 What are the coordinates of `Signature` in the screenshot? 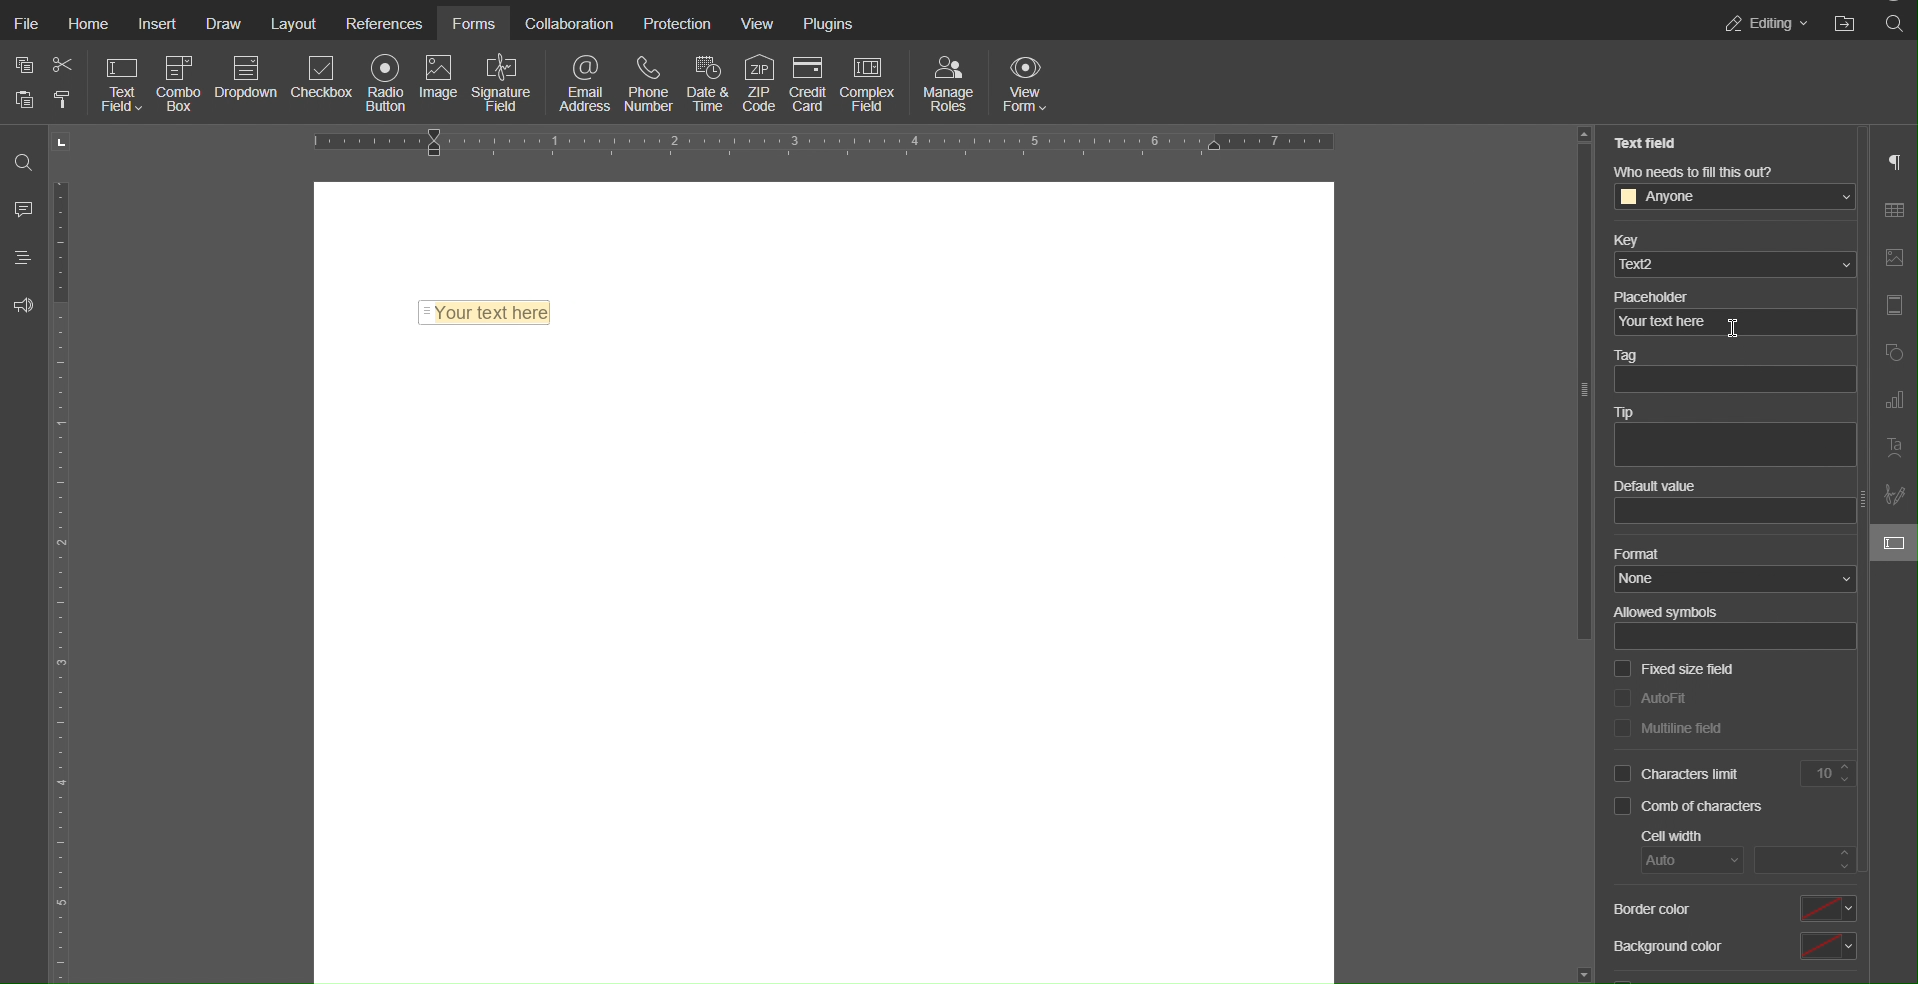 It's located at (501, 83).